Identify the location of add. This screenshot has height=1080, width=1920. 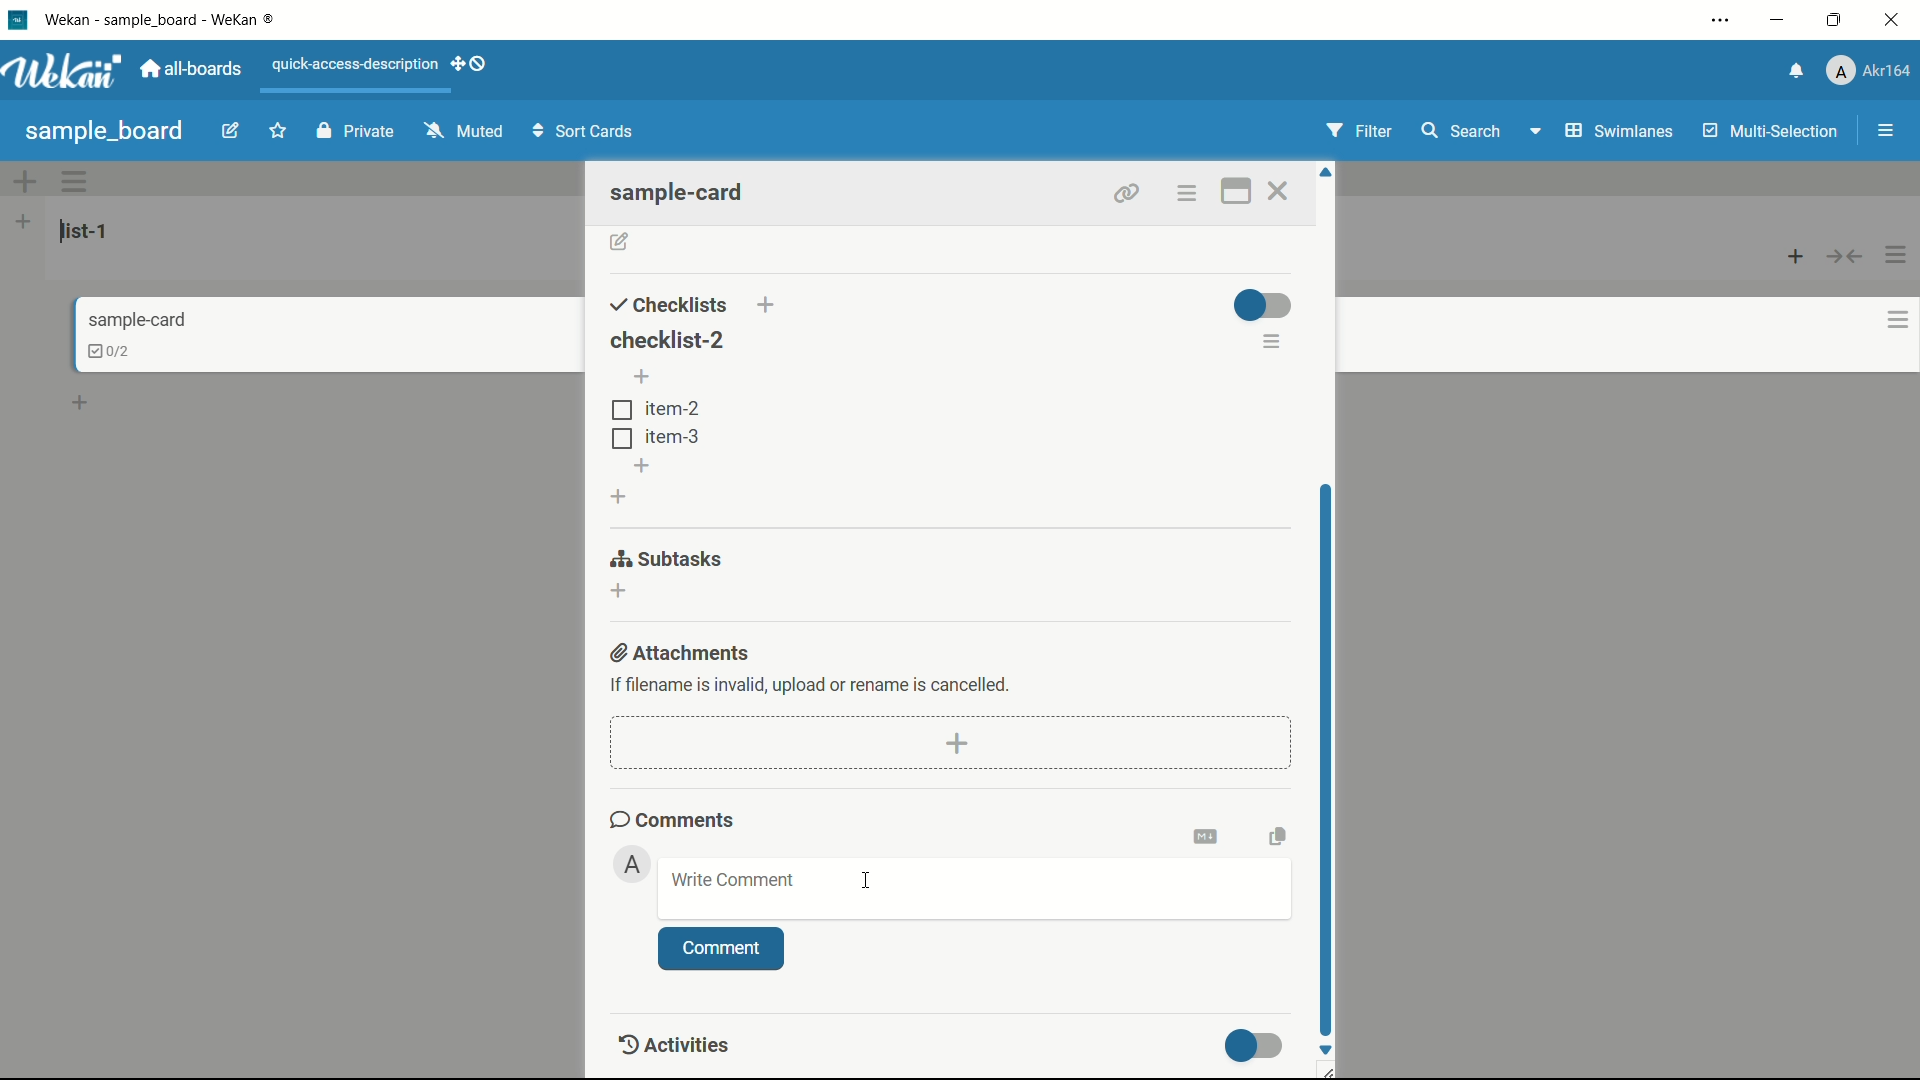
(83, 399).